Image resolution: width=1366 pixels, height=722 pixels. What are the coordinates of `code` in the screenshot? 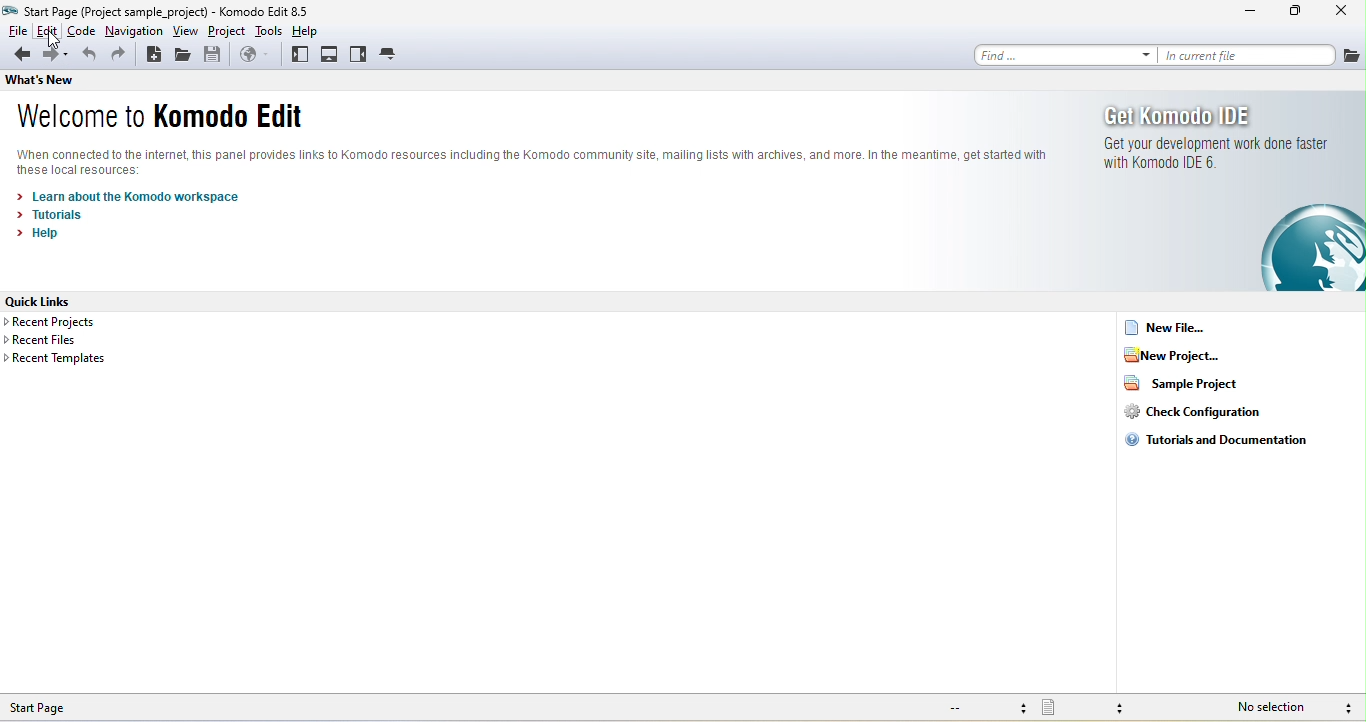 It's located at (81, 30).